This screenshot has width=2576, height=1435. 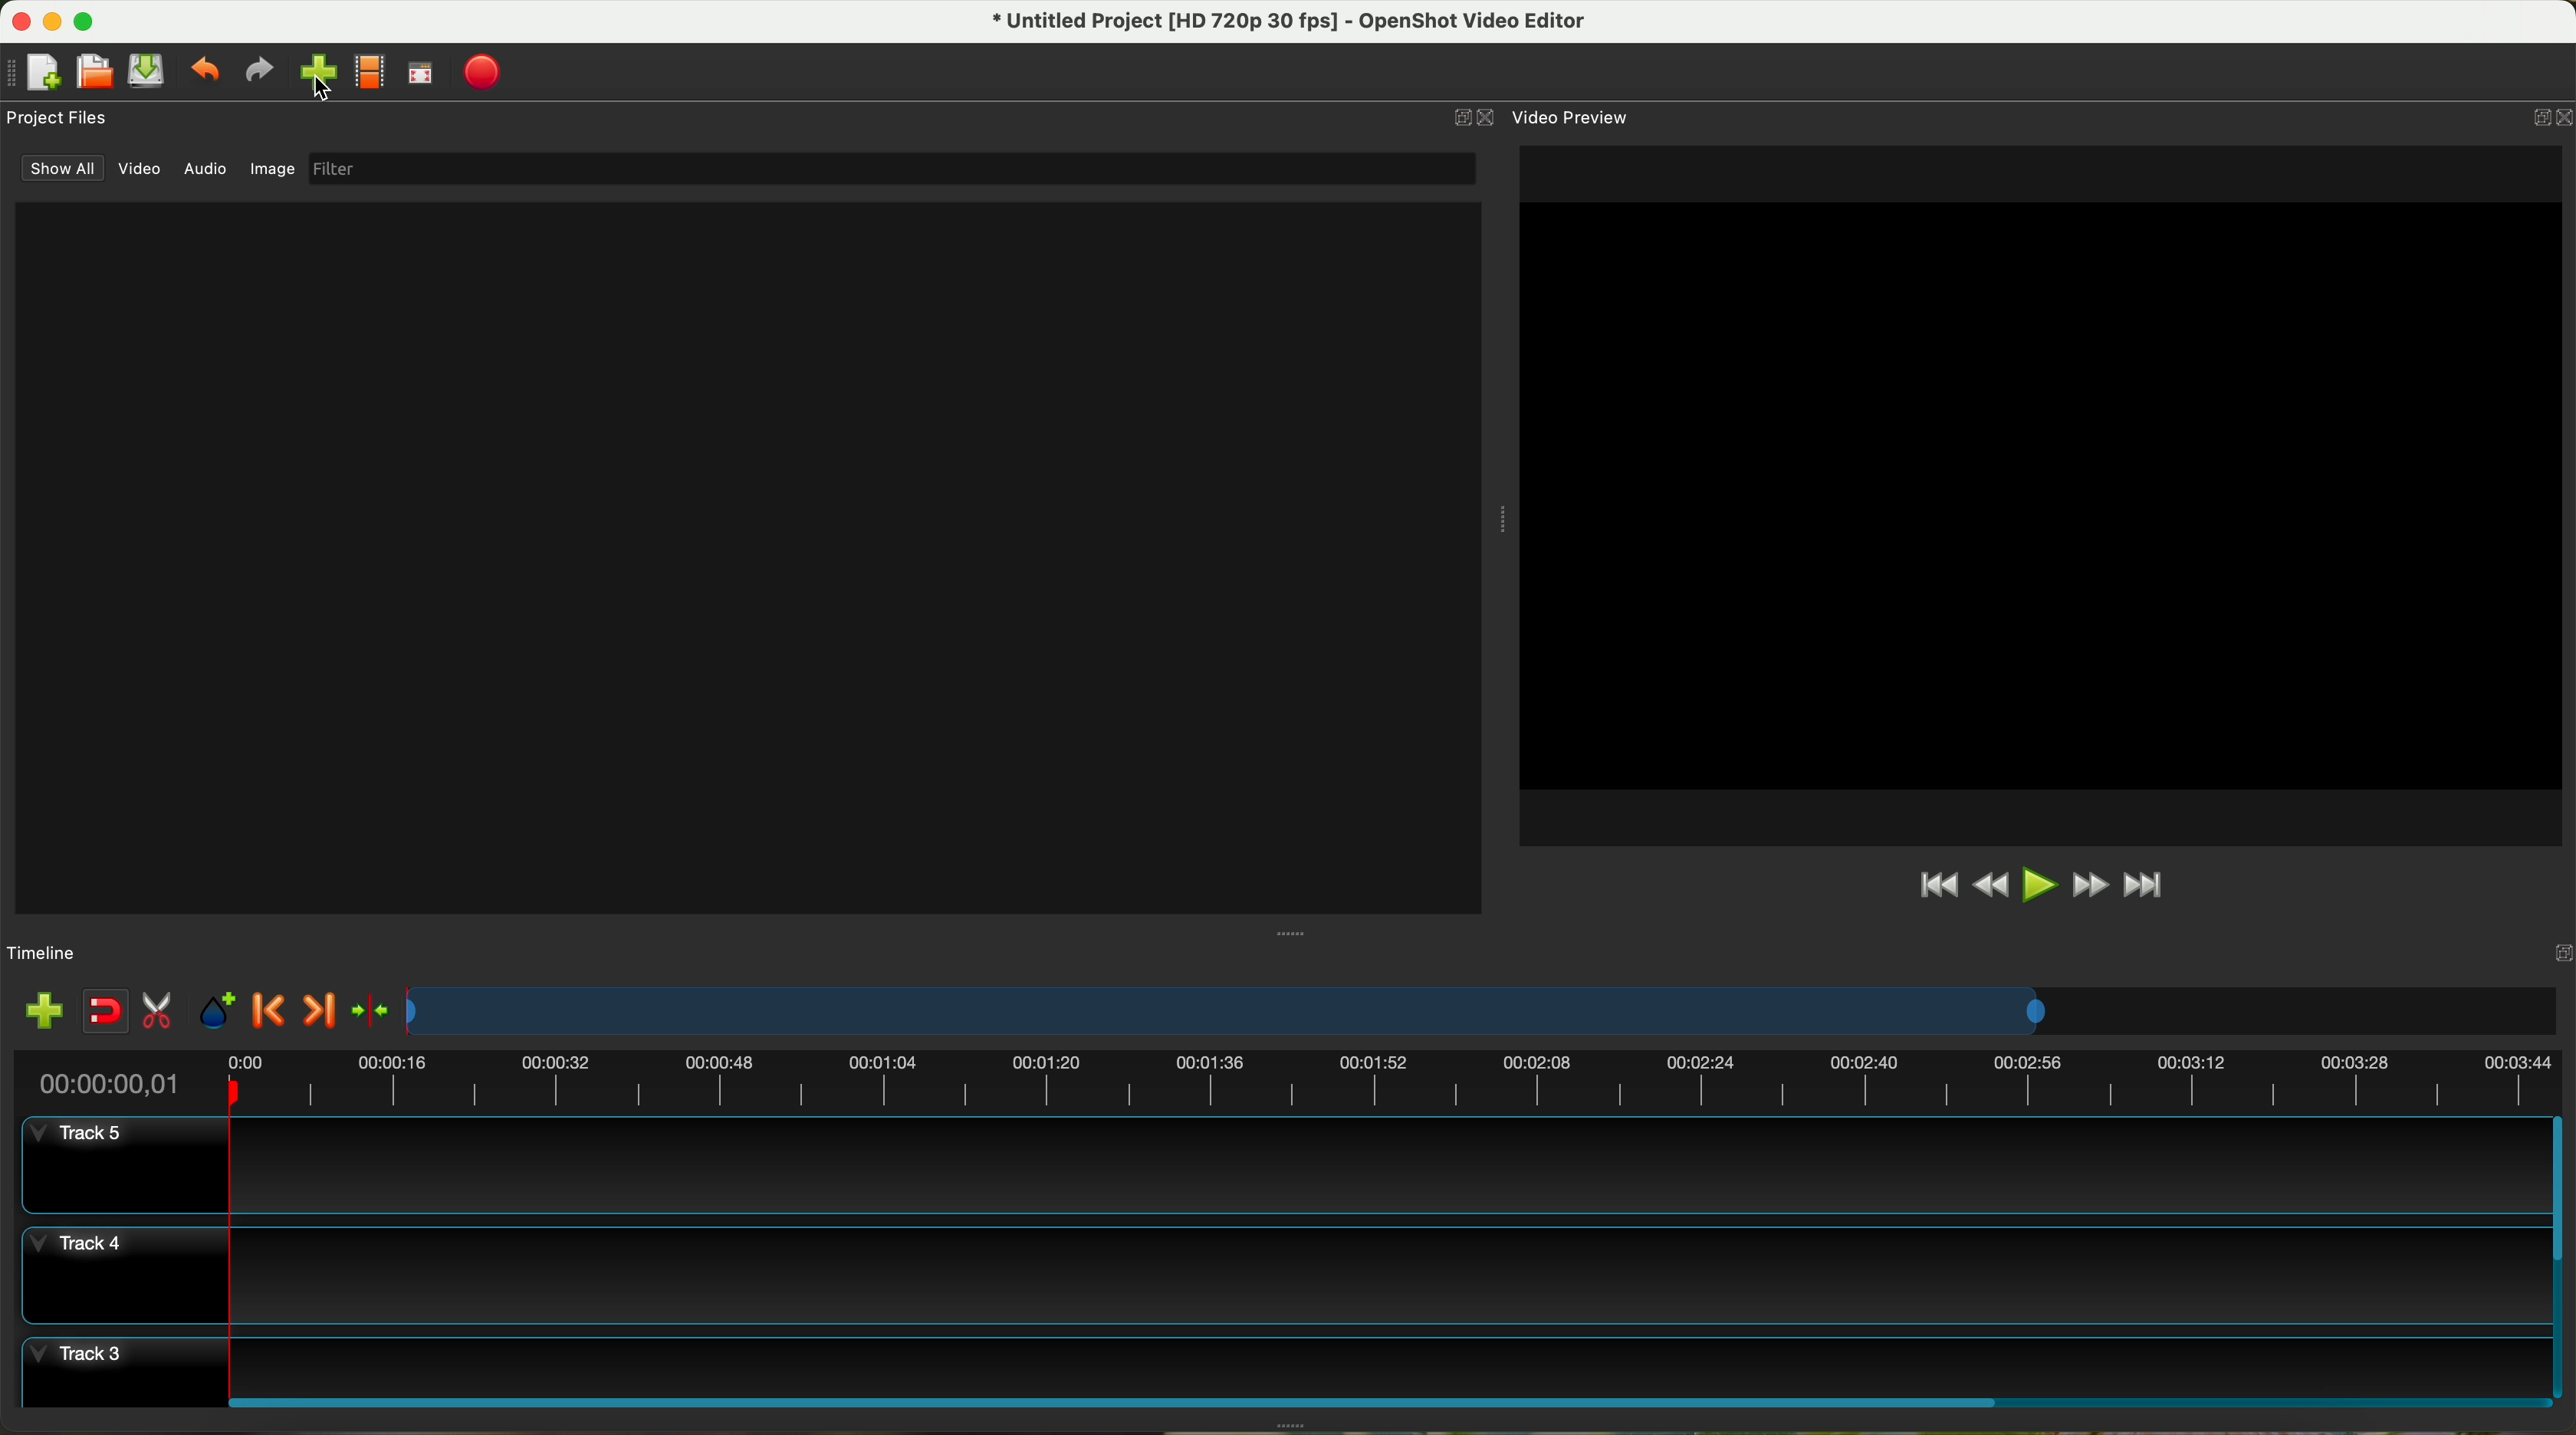 I want to click on timeline, so click(x=1285, y=1078).